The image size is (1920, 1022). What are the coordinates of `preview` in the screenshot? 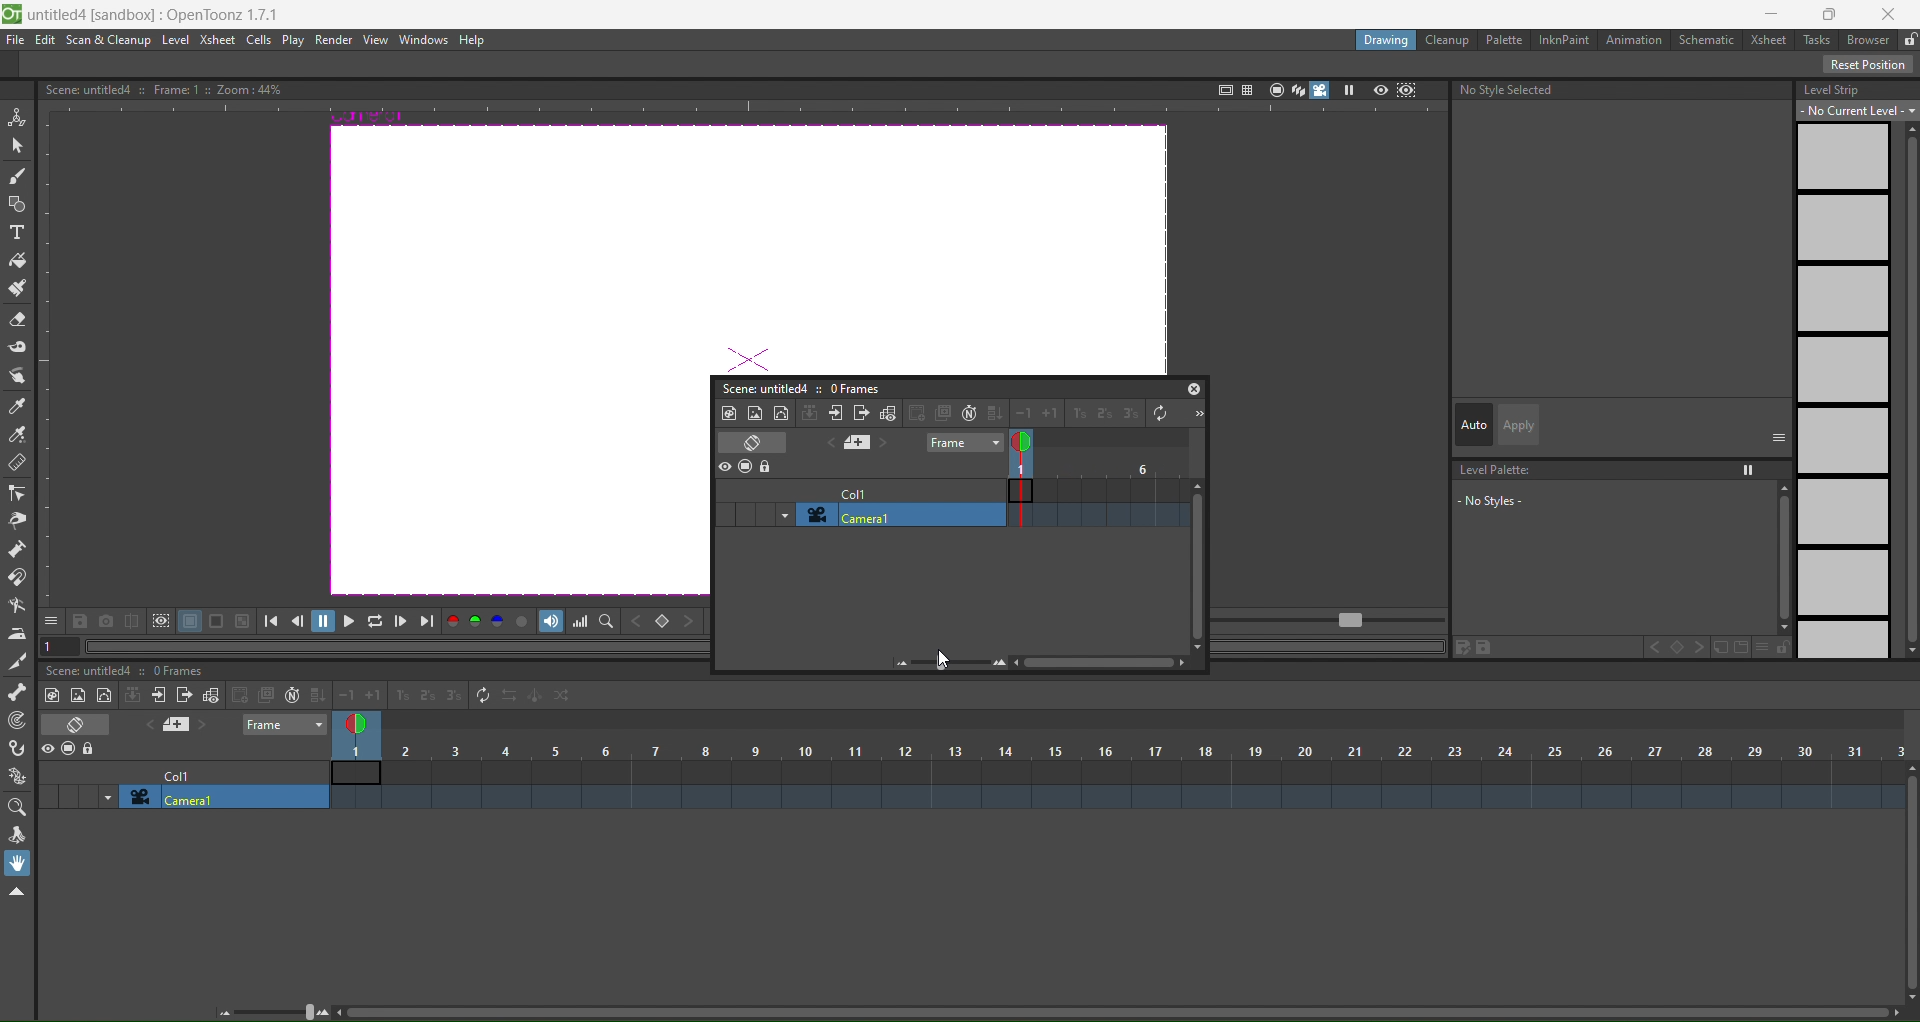 It's located at (1380, 89).